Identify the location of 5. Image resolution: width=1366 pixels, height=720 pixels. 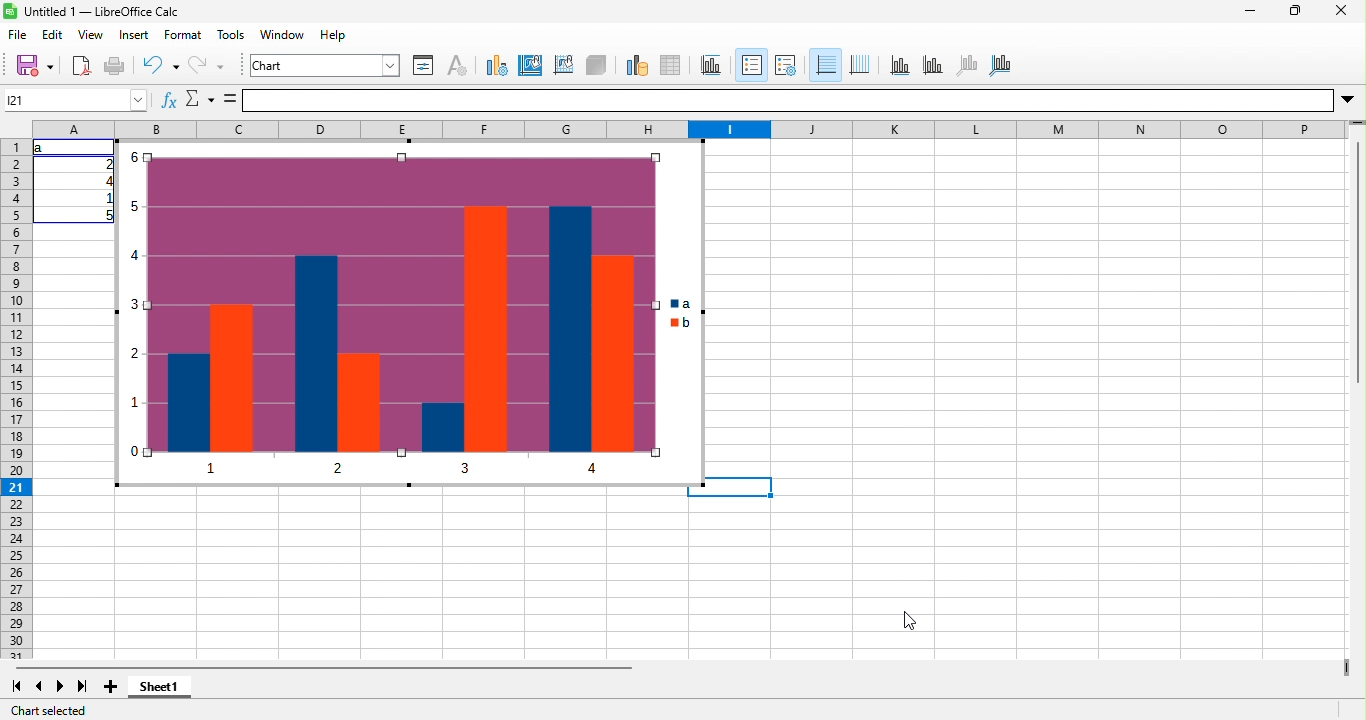
(106, 215).